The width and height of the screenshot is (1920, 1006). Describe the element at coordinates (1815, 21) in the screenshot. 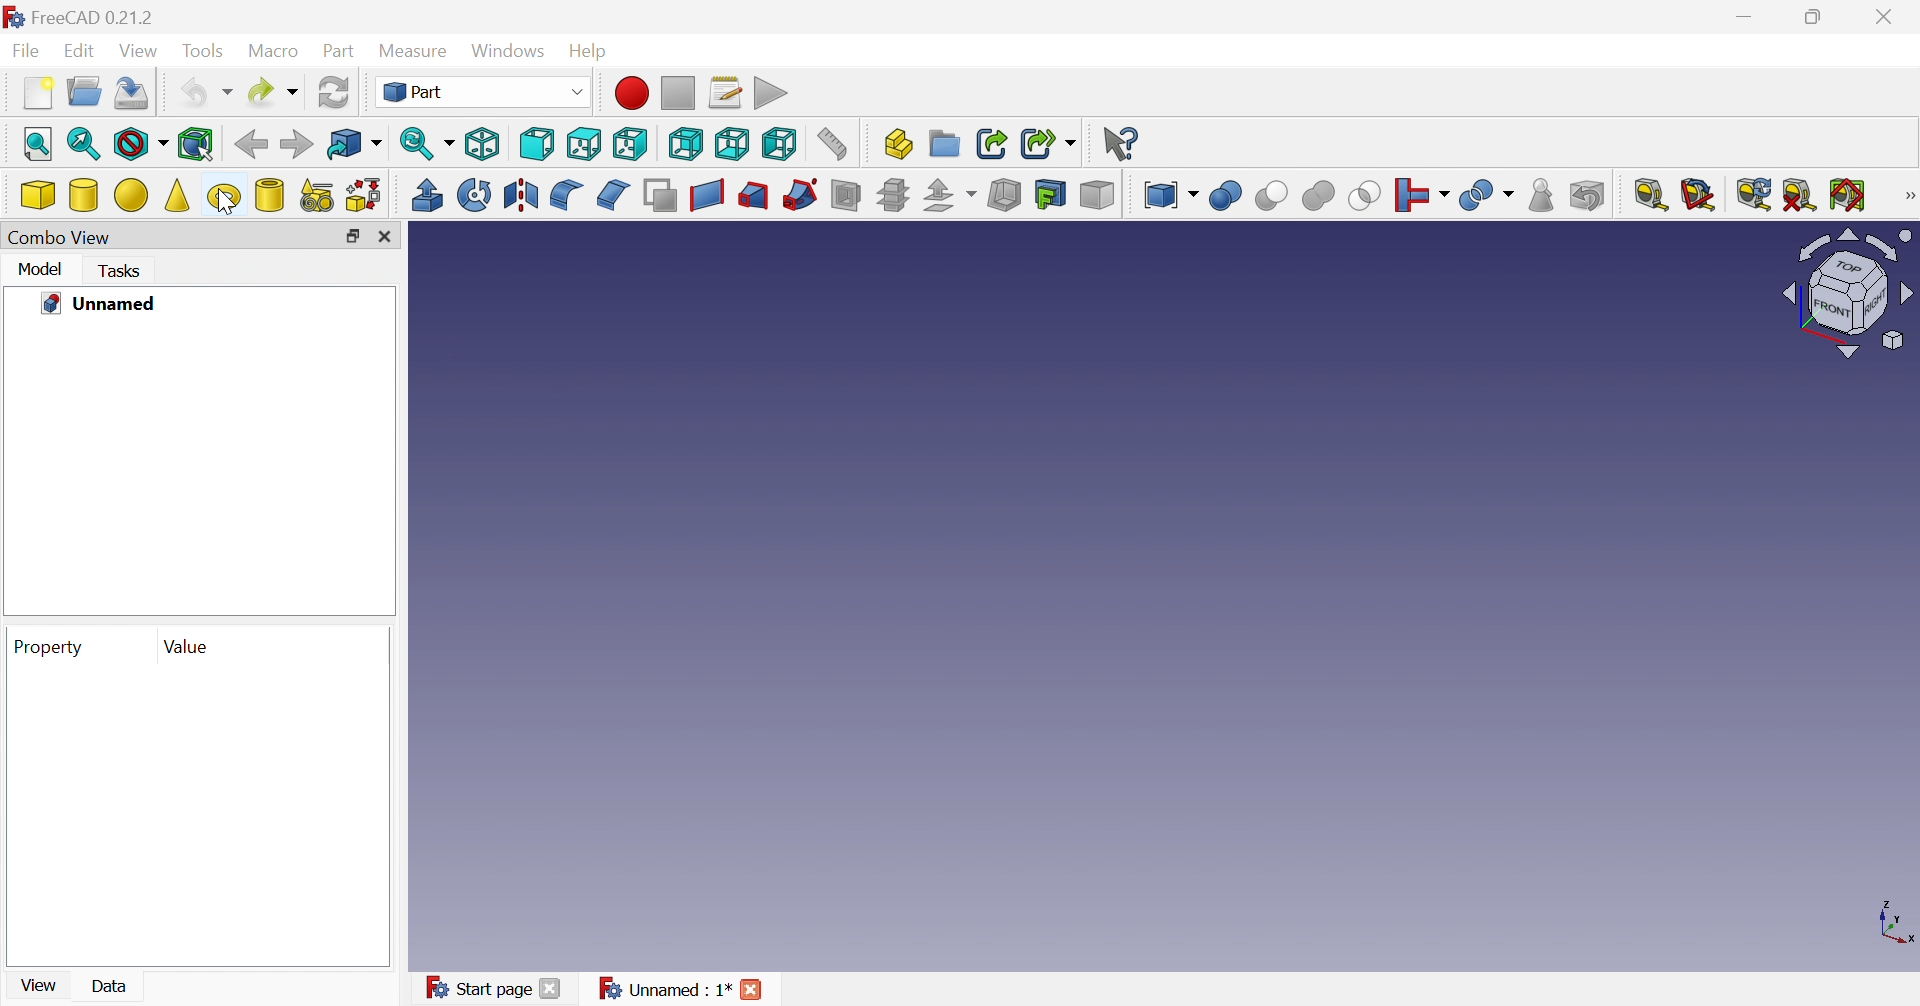

I see `Restore down` at that location.